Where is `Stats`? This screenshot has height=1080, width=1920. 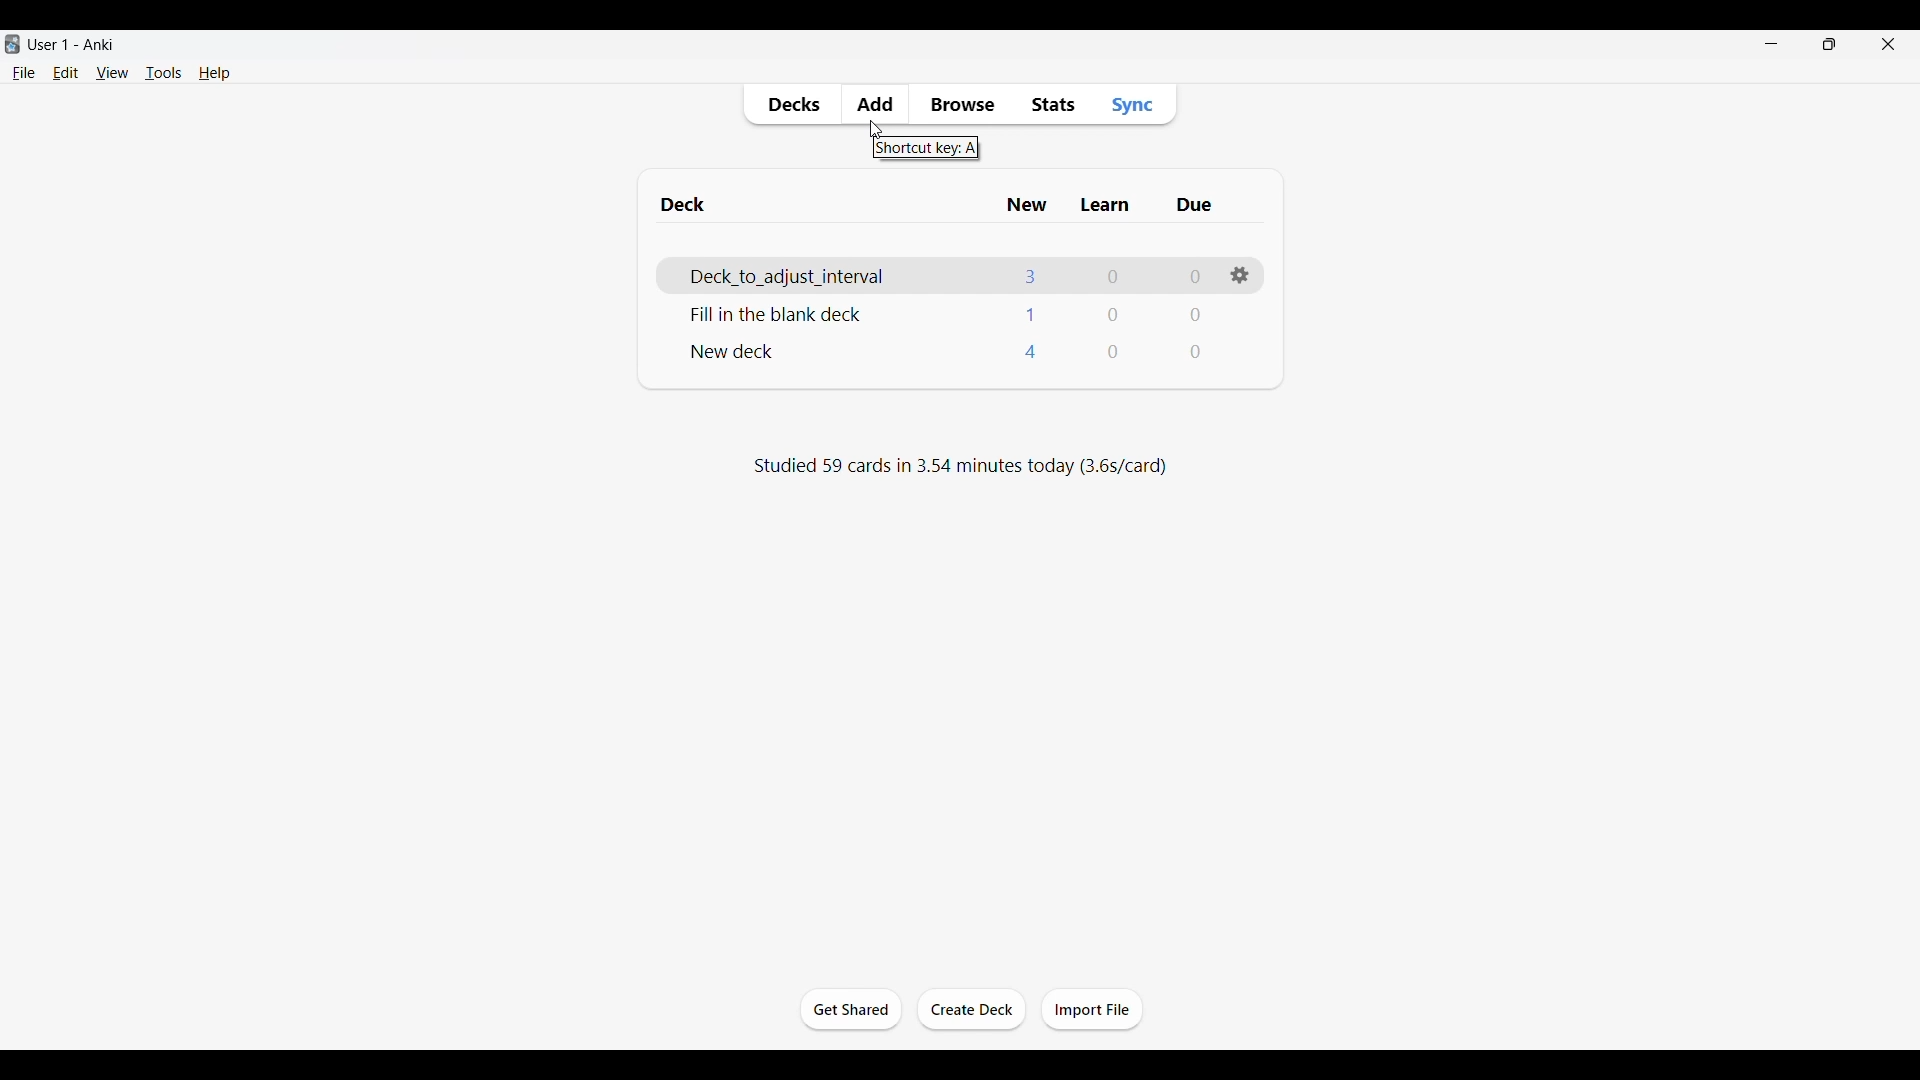 Stats is located at coordinates (1052, 105).